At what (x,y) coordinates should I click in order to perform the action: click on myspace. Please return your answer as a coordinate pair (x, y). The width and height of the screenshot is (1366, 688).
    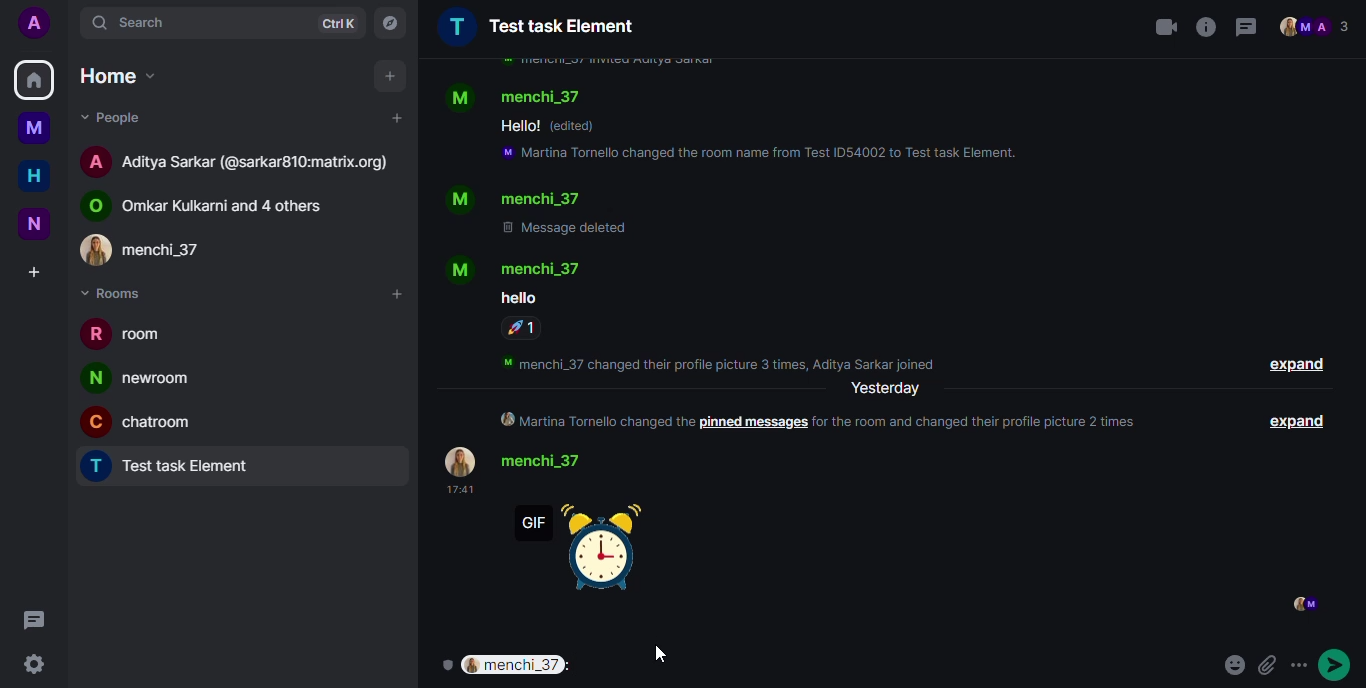
    Looking at the image, I should click on (35, 128).